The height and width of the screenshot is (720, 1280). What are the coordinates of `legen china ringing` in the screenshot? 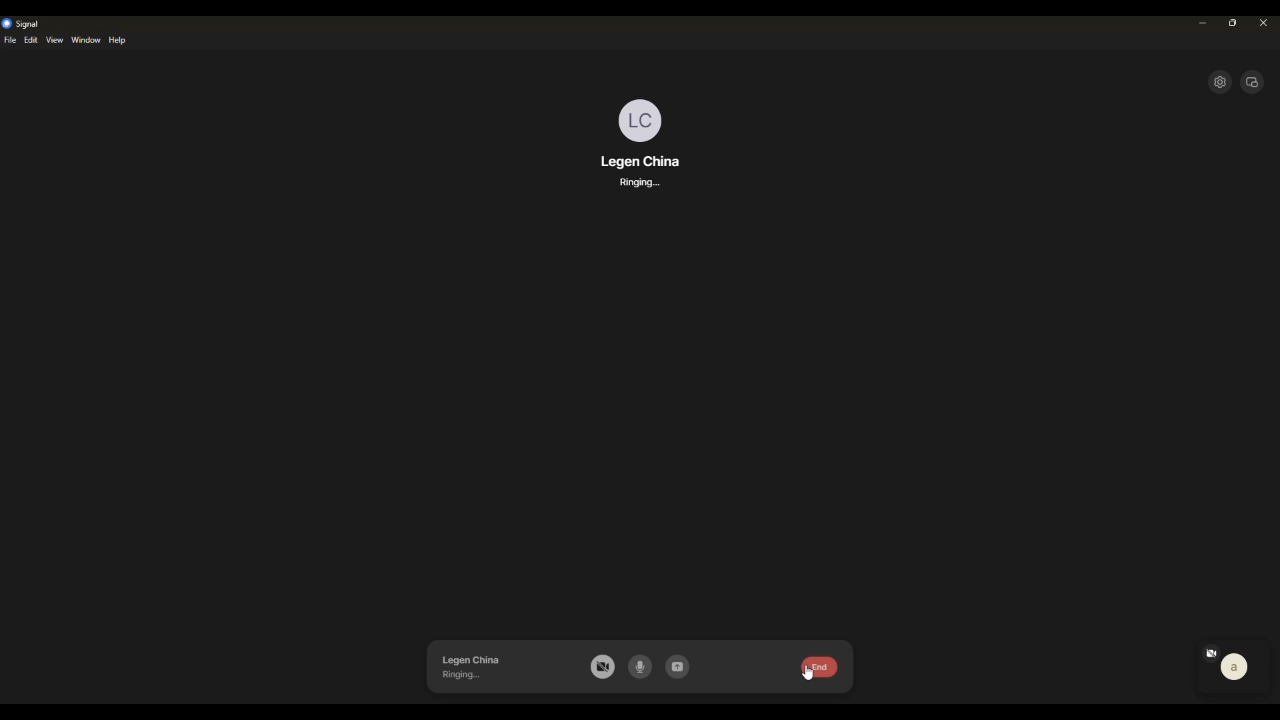 It's located at (468, 662).